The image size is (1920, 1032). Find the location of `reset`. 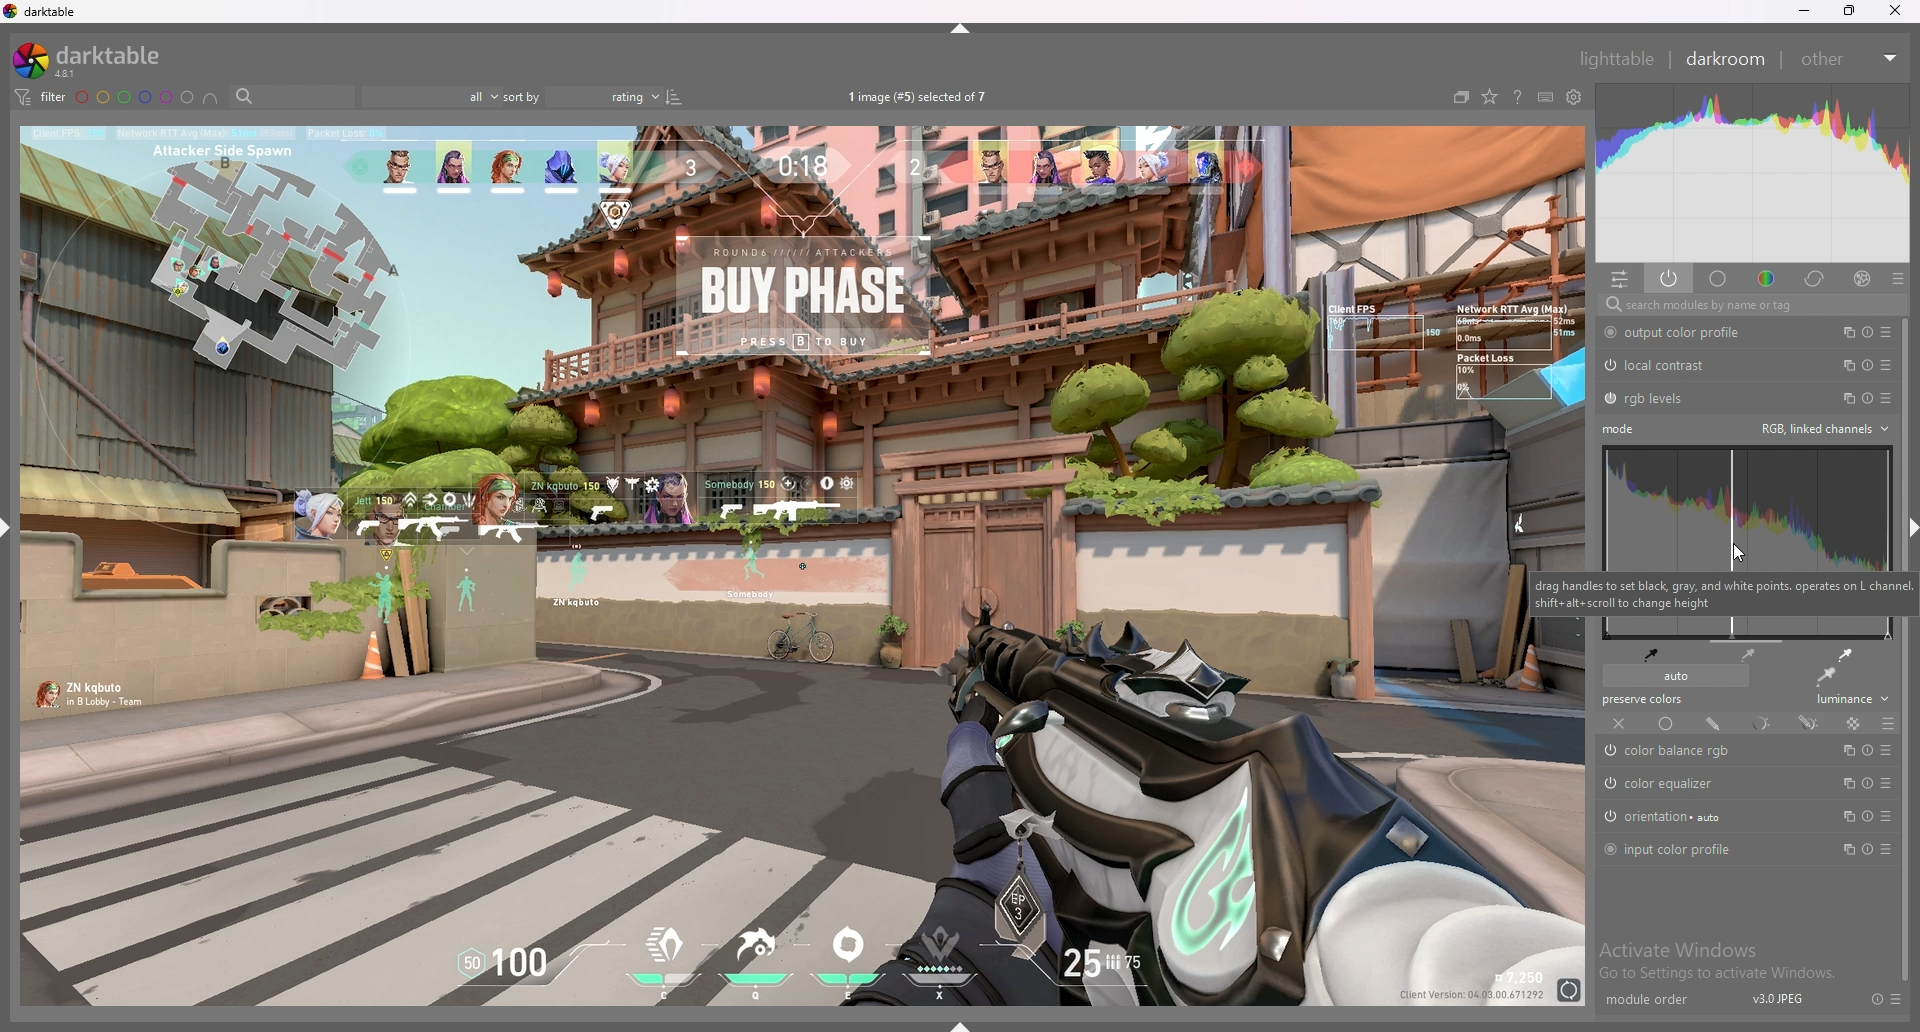

reset is located at coordinates (1866, 365).